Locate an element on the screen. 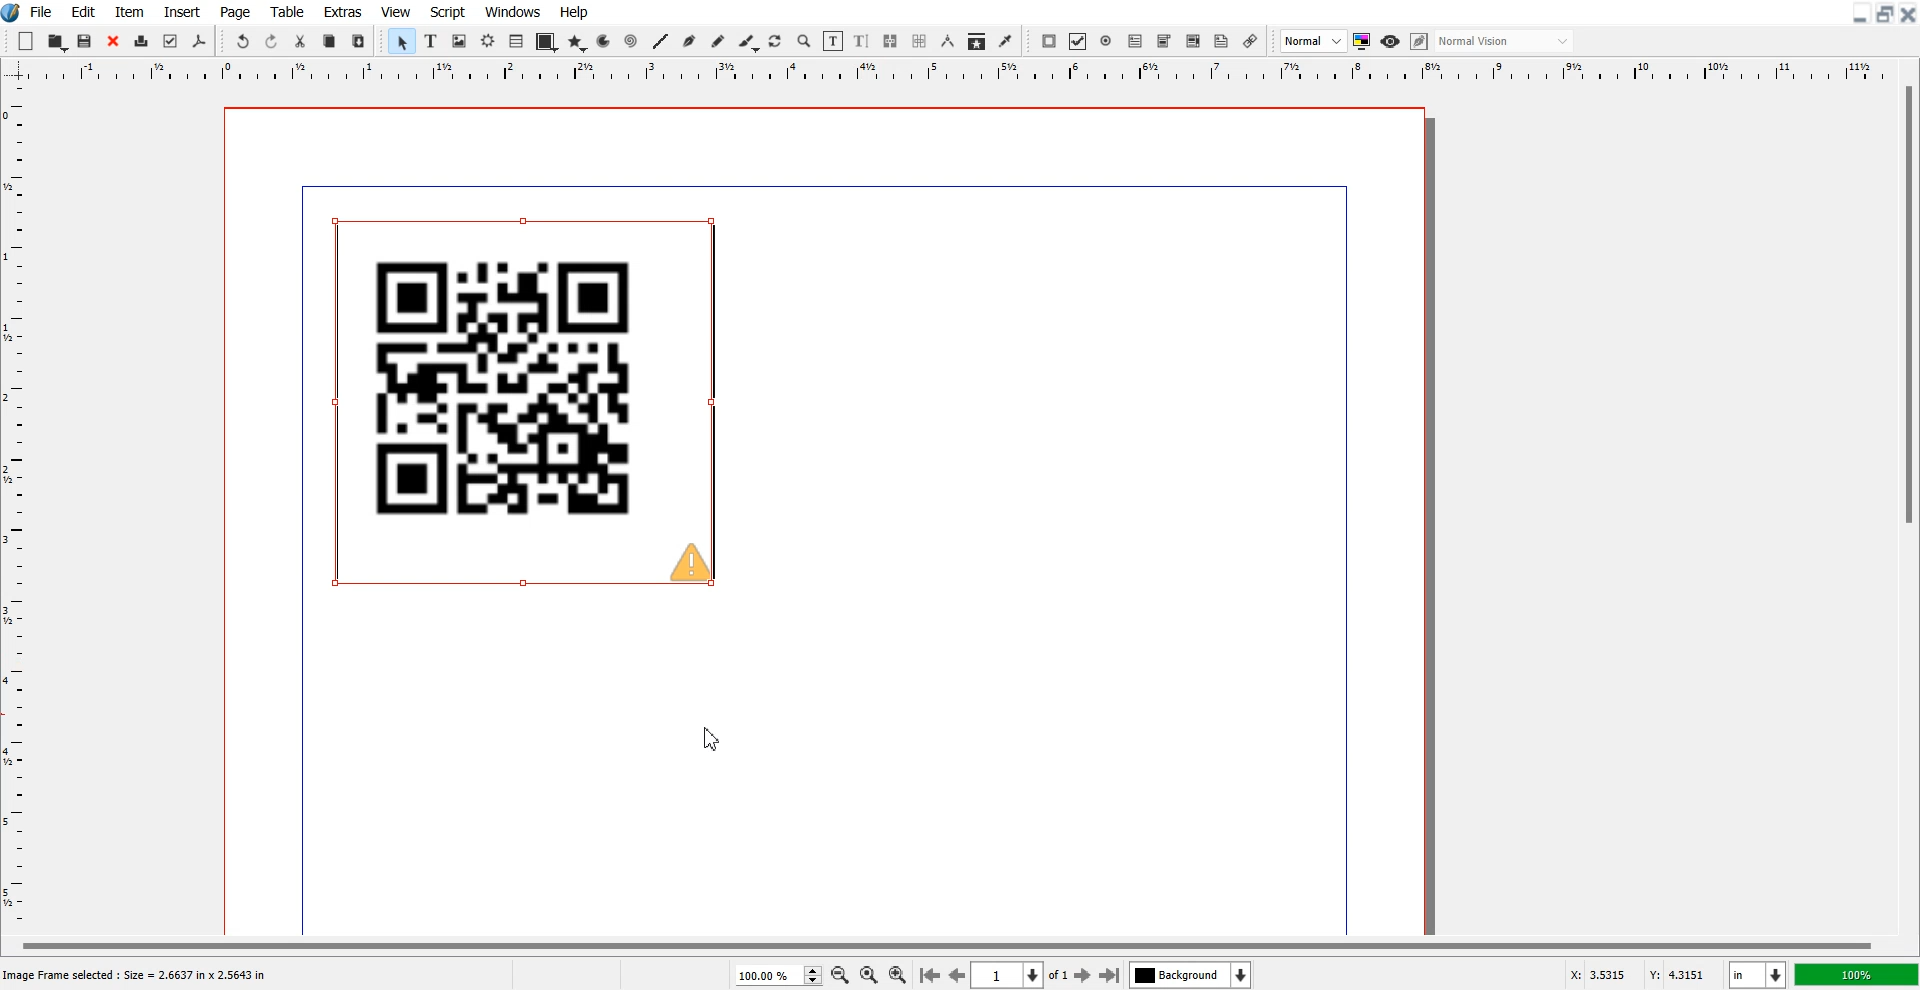 Image resolution: width=1920 pixels, height=990 pixels. Spiral is located at coordinates (630, 40).